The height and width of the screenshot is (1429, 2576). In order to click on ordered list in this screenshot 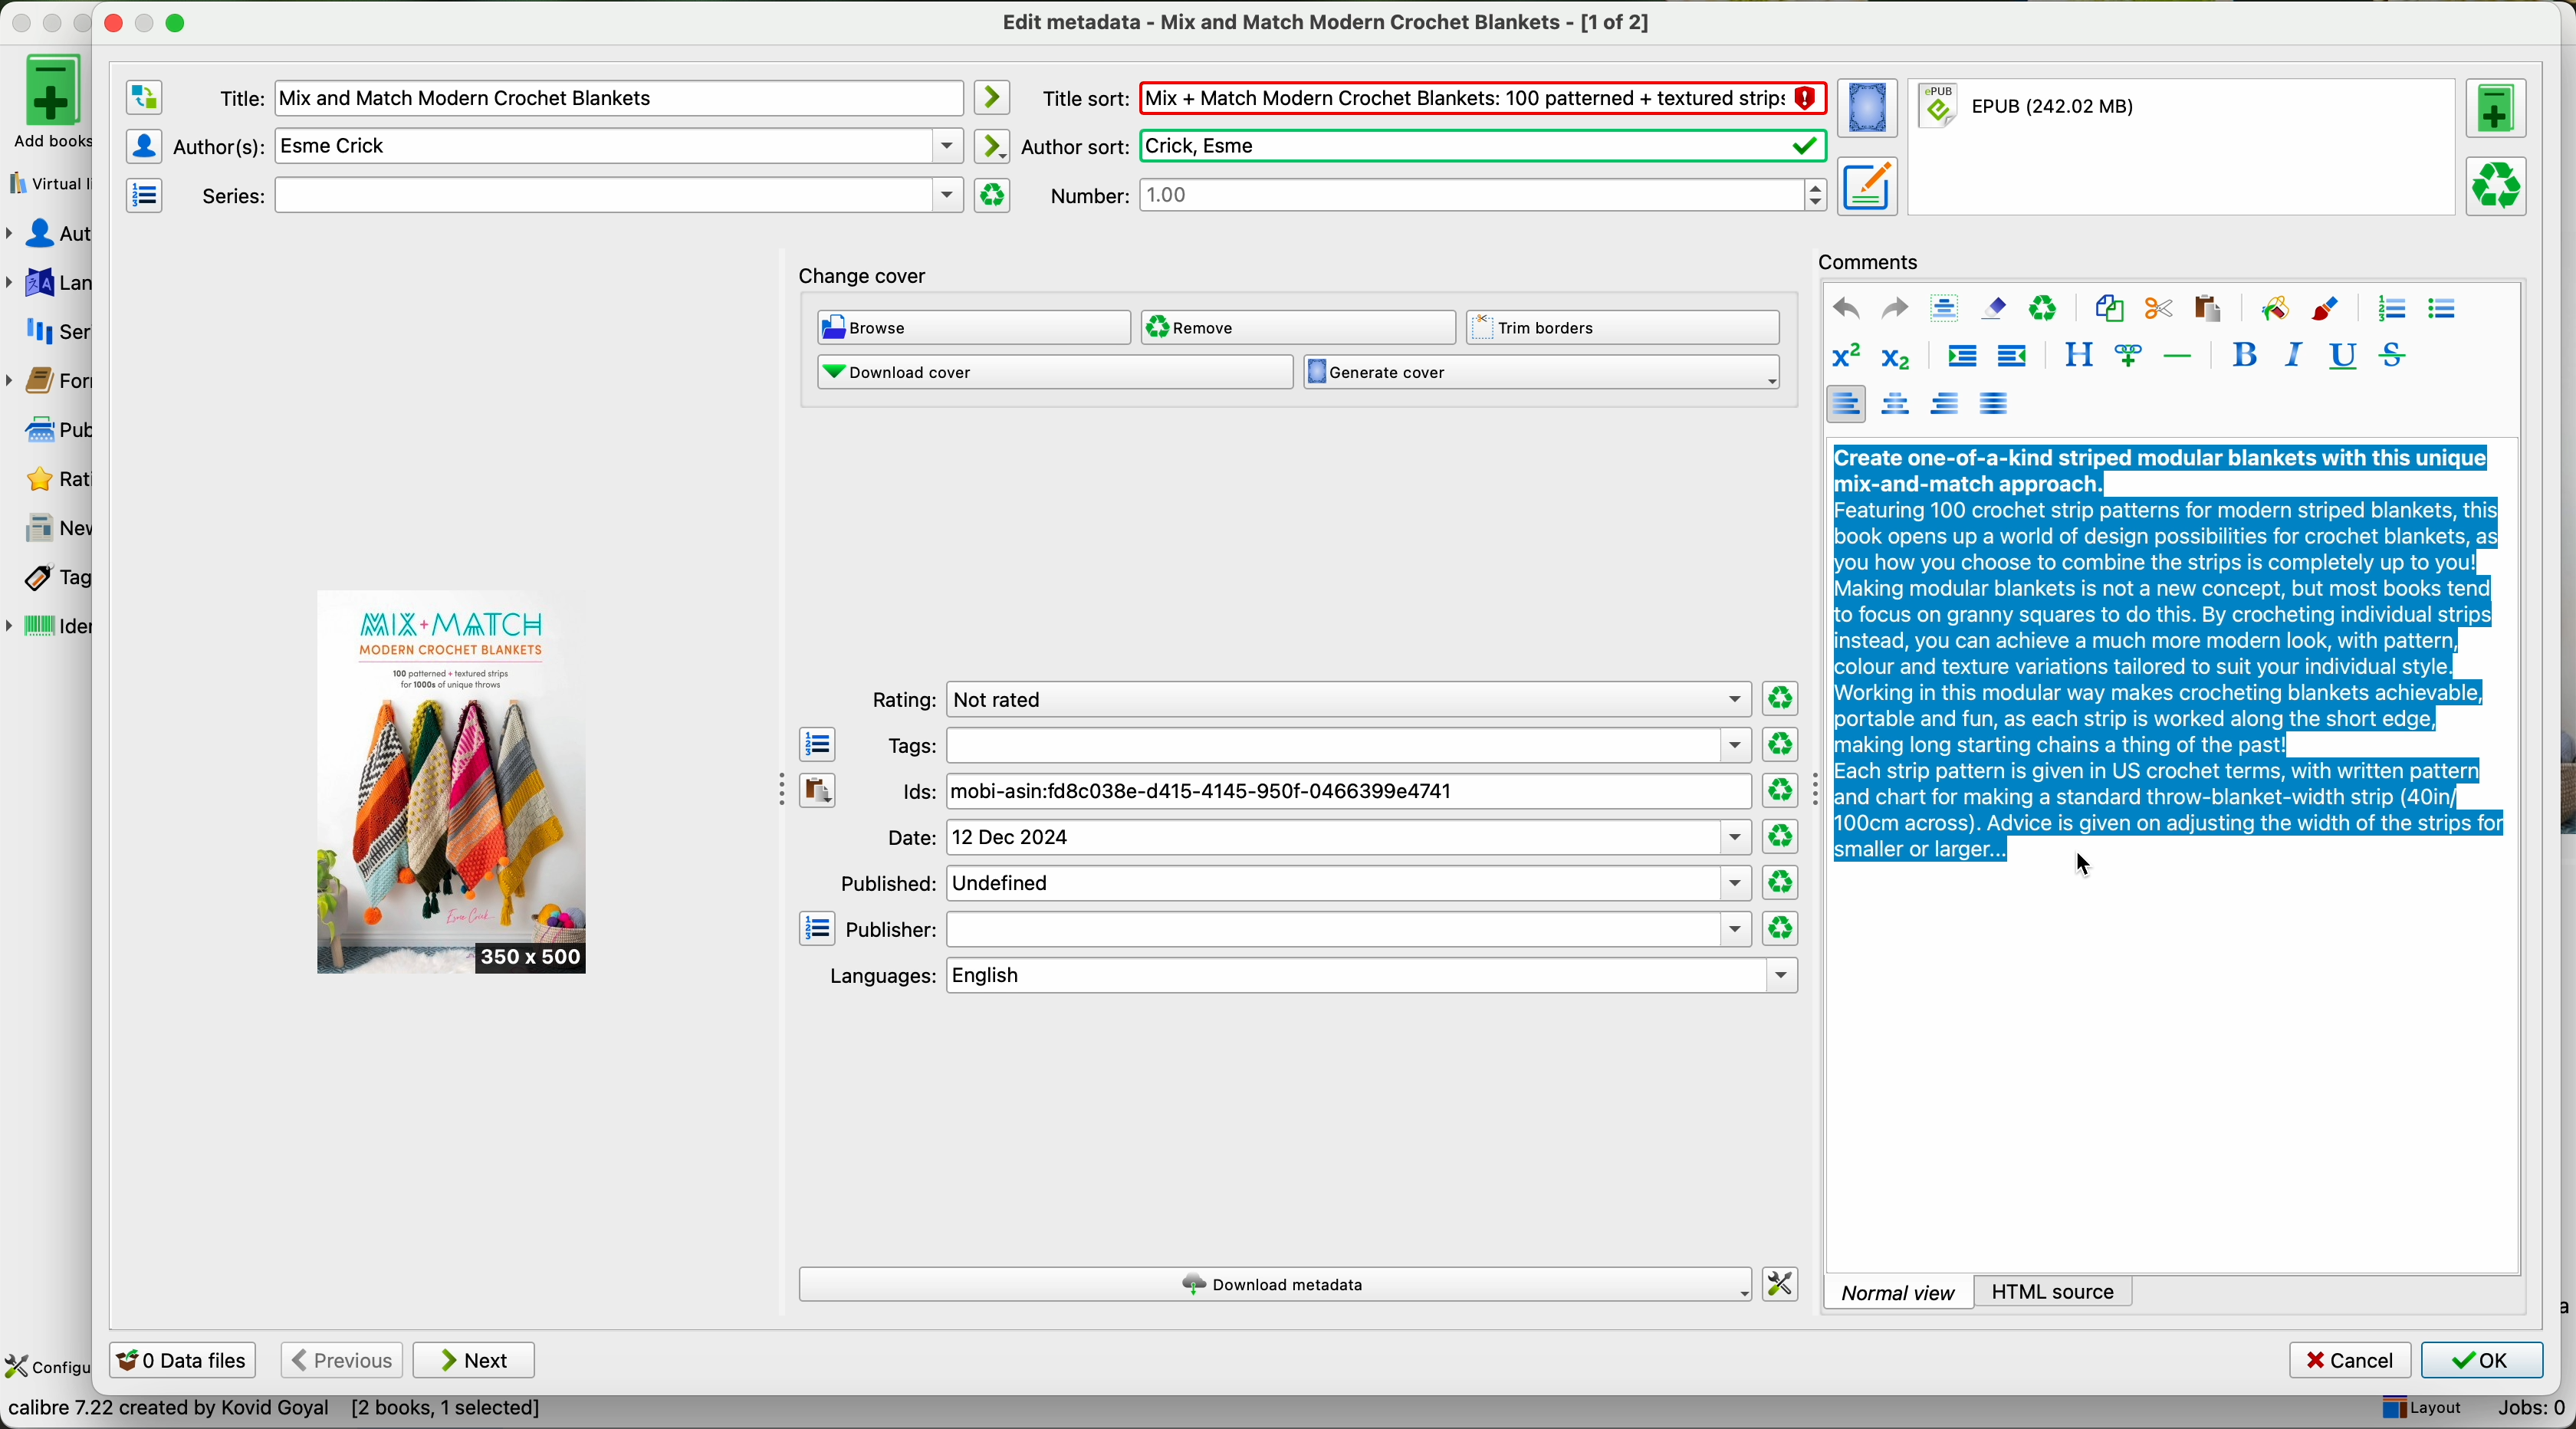, I will do `click(2389, 309)`.